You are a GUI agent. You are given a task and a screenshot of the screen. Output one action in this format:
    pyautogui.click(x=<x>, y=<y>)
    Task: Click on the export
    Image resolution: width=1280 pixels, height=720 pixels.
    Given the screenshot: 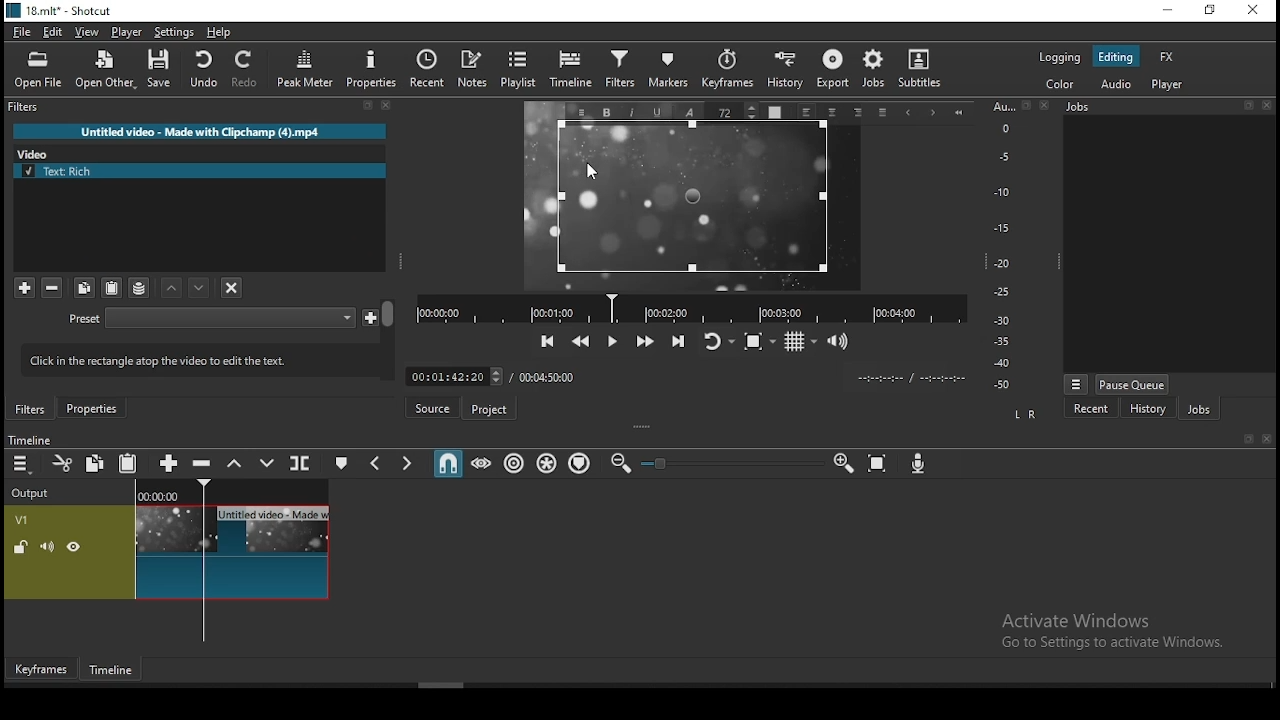 What is the action you would take?
    pyautogui.click(x=831, y=72)
    